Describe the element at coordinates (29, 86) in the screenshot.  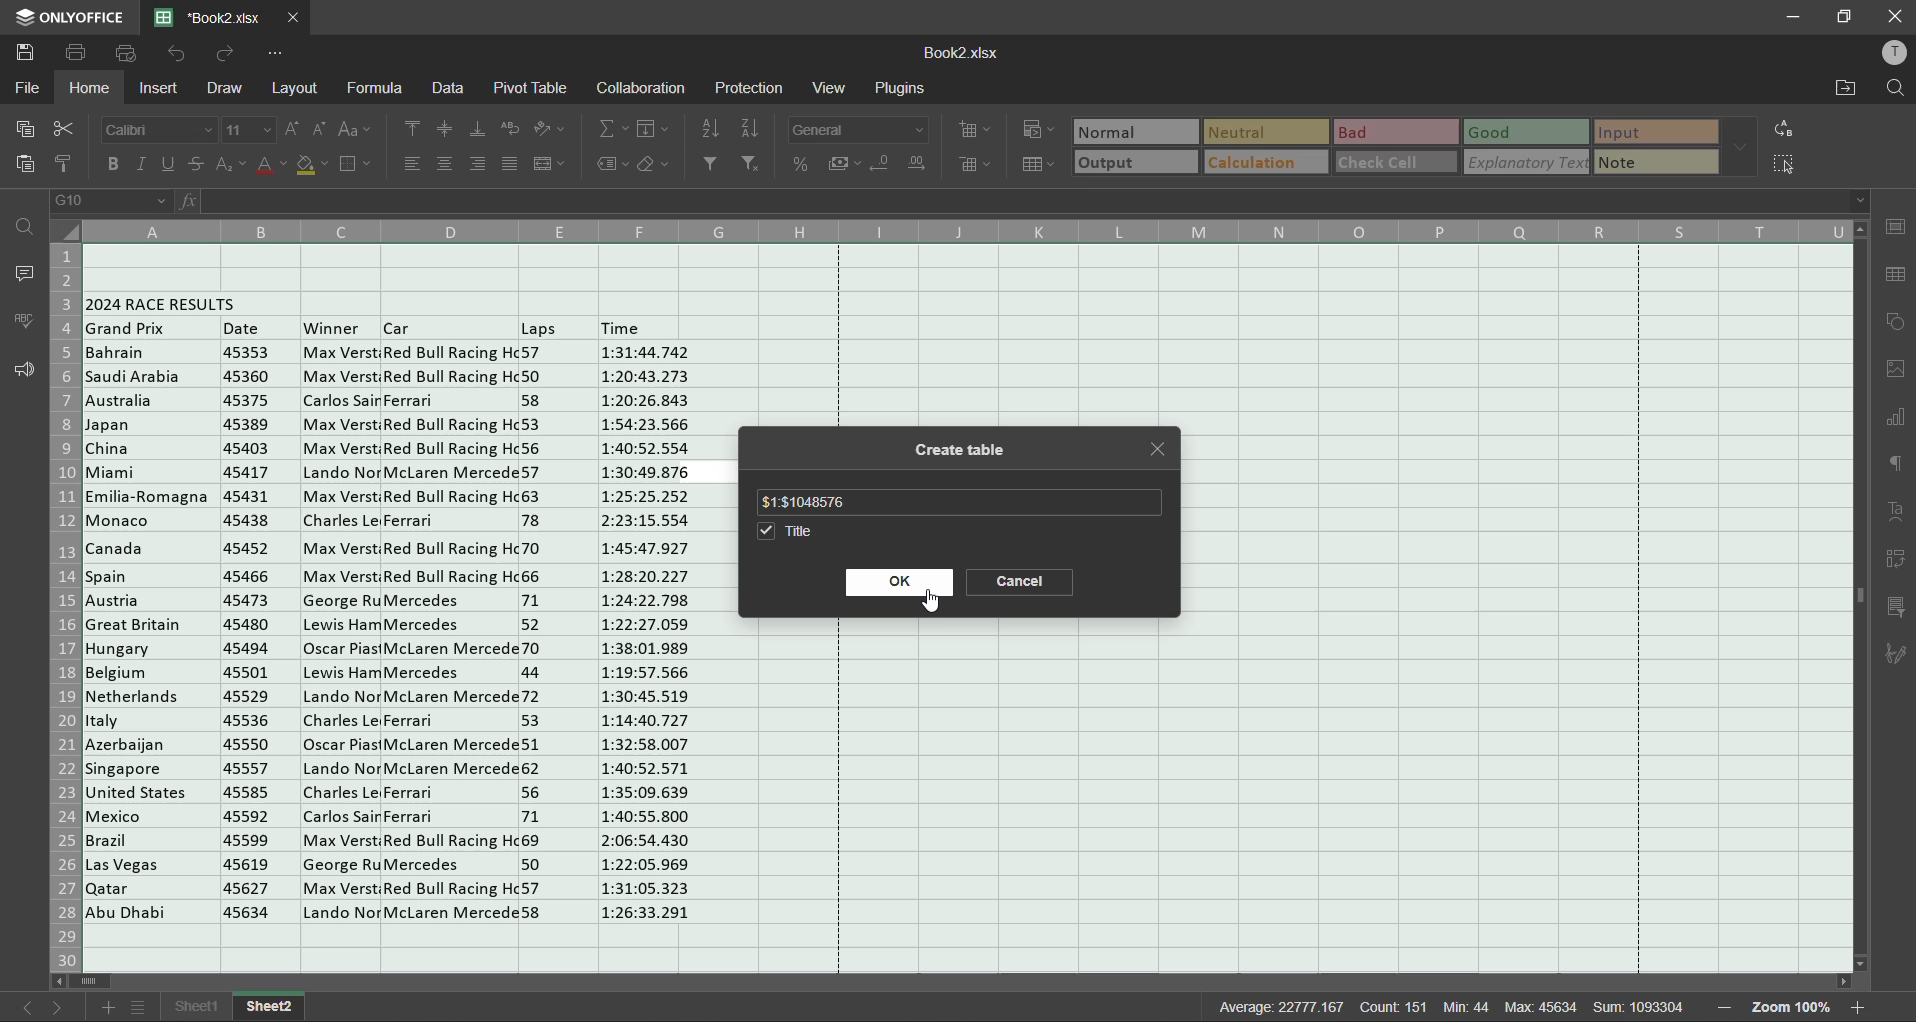
I see `file` at that location.